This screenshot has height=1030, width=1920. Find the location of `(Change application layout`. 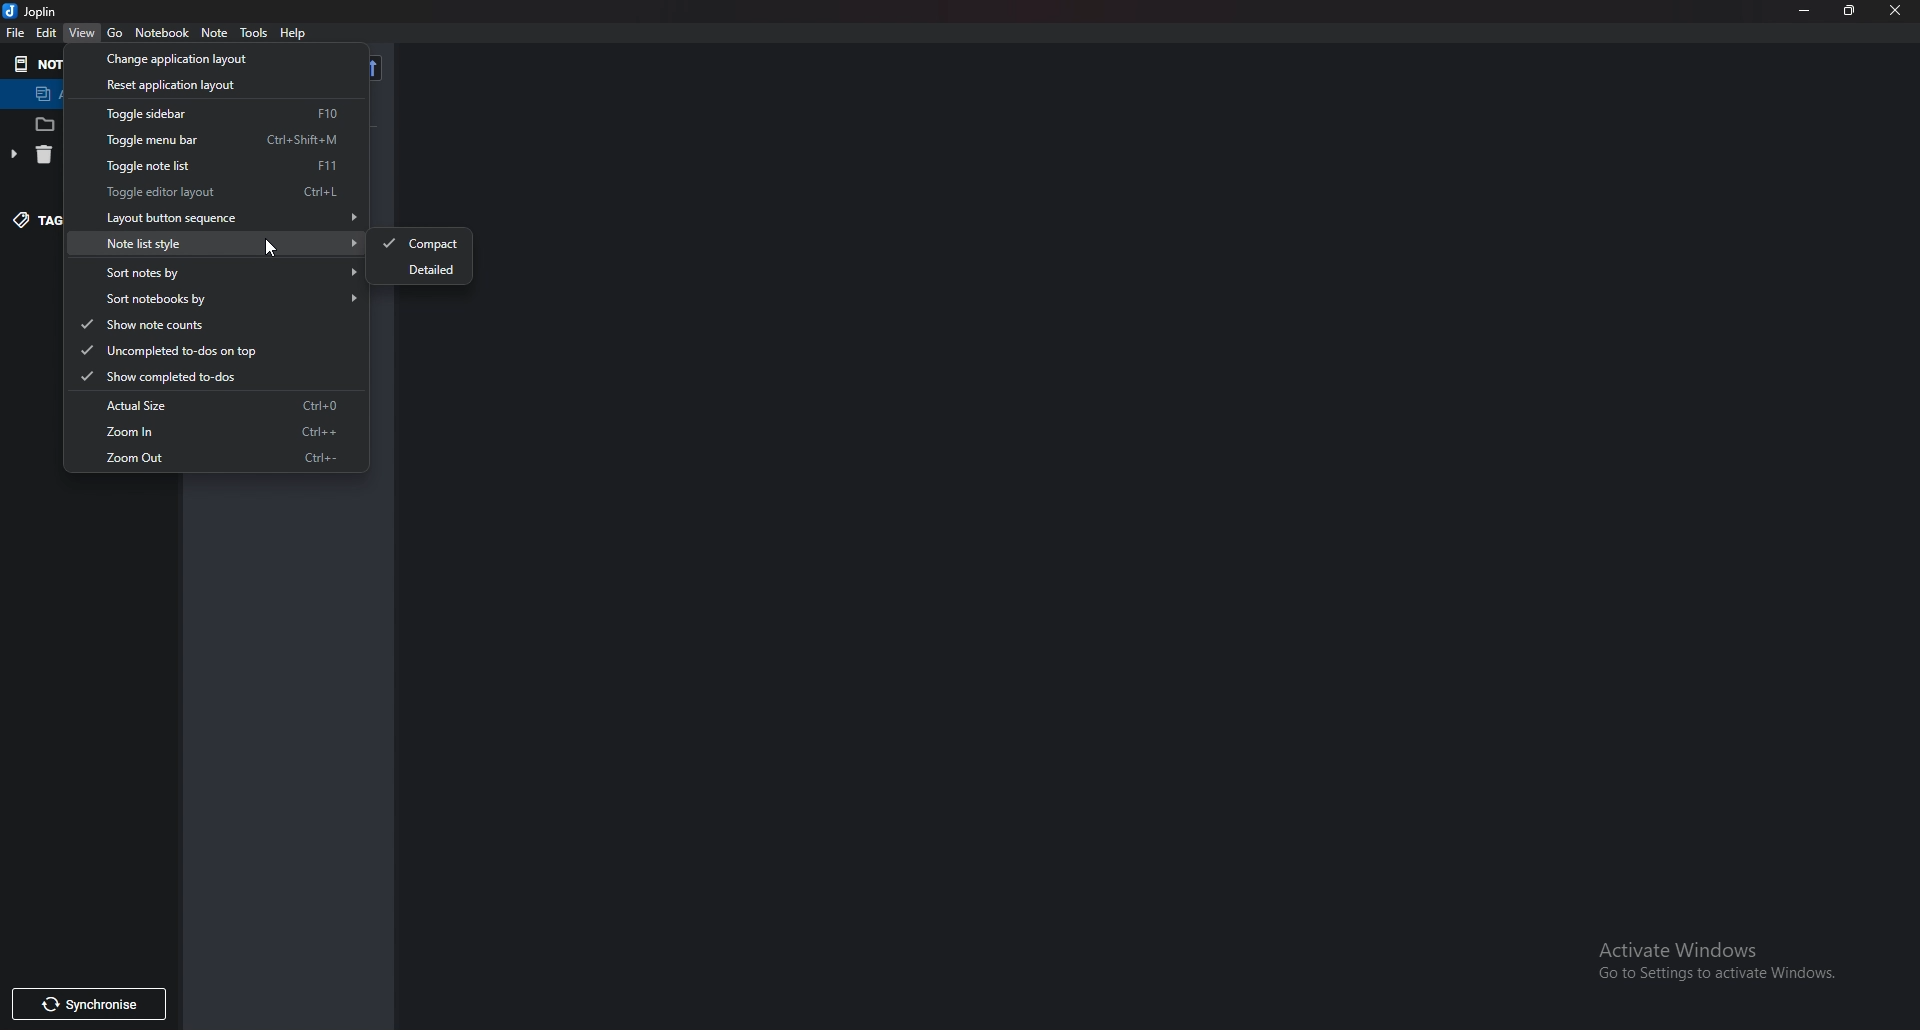

(Change application layout is located at coordinates (190, 59).